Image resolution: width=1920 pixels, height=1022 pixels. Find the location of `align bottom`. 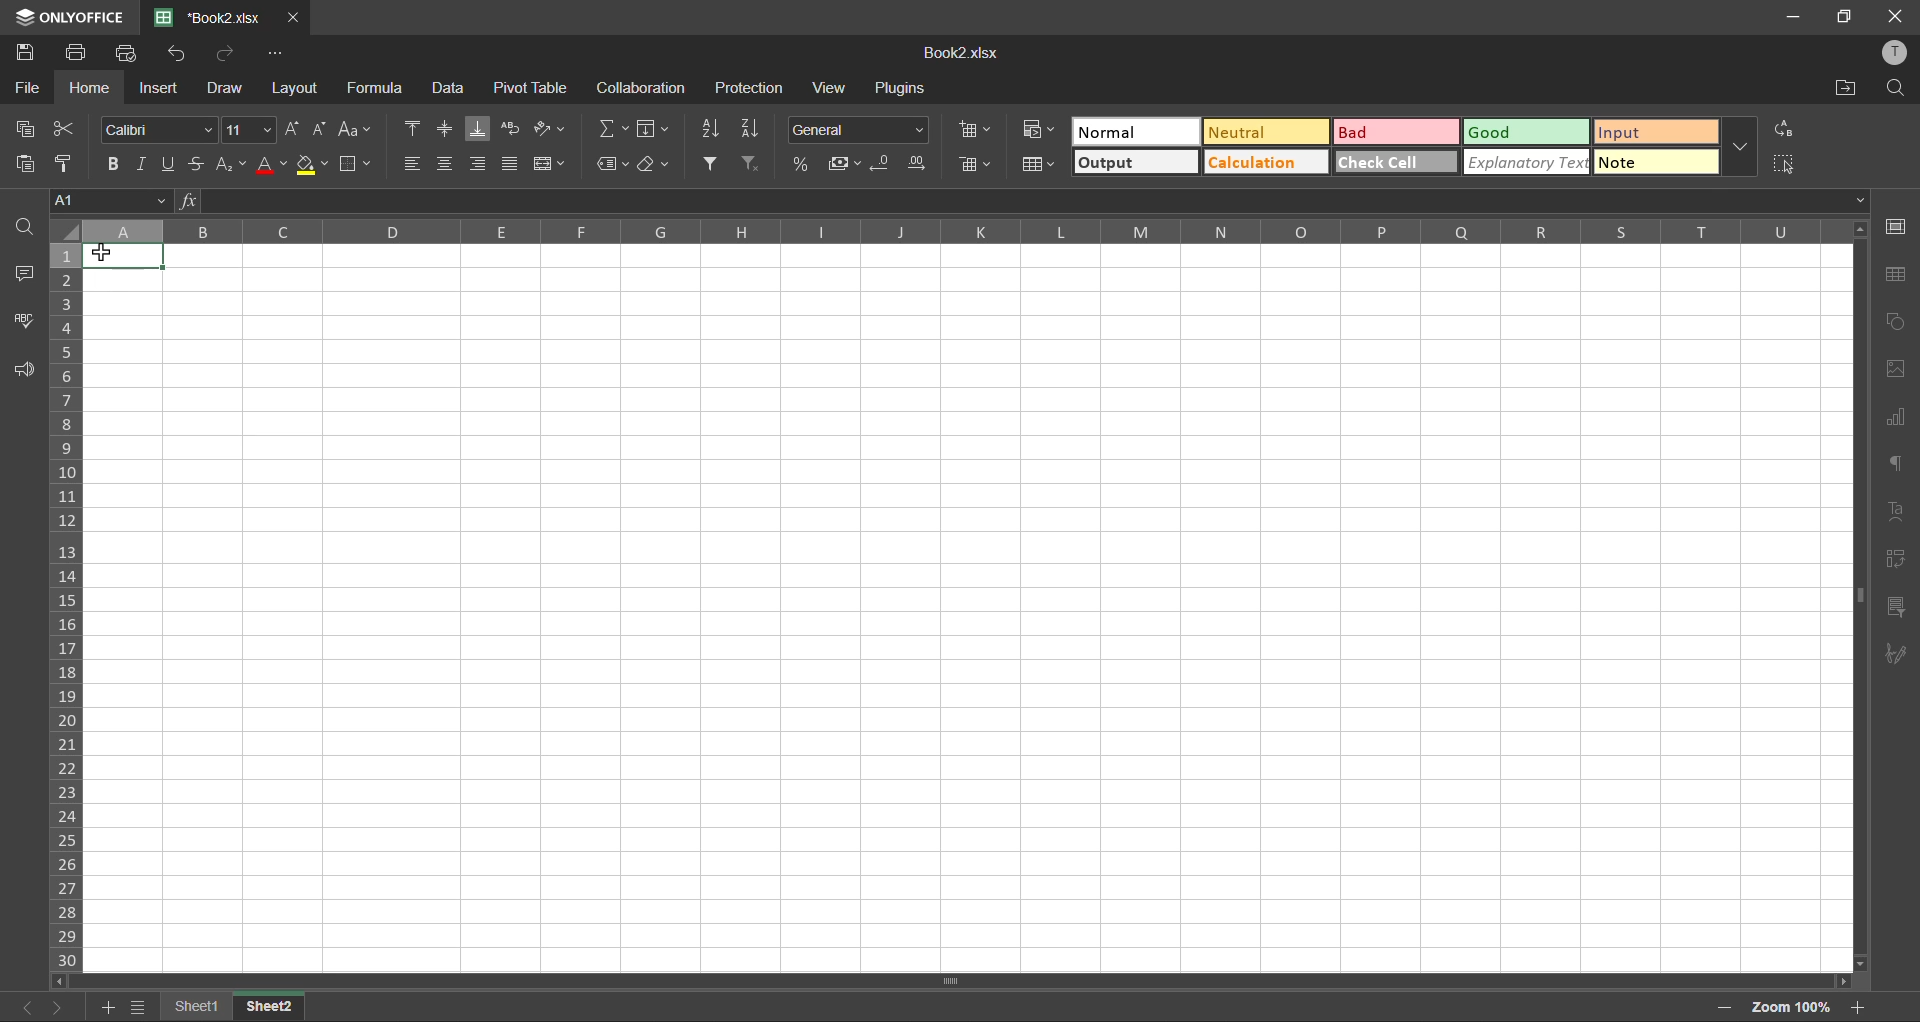

align bottom is located at coordinates (482, 129).